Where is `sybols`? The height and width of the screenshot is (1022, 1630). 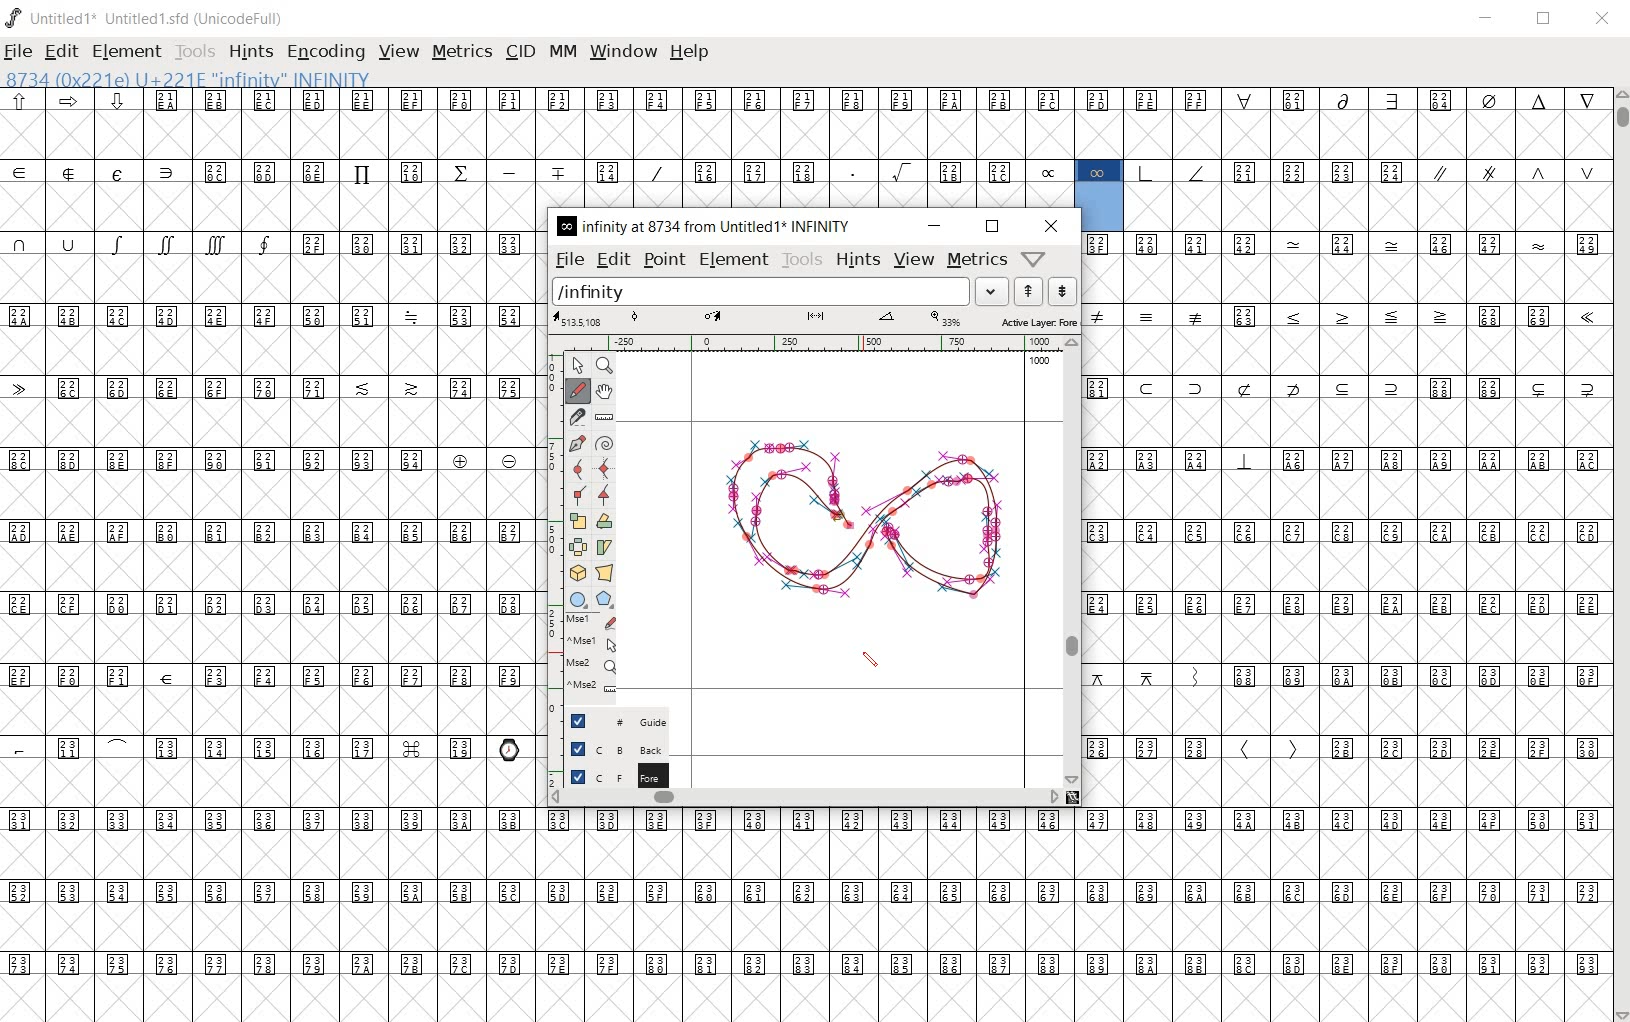
sybols is located at coordinates (76, 100).